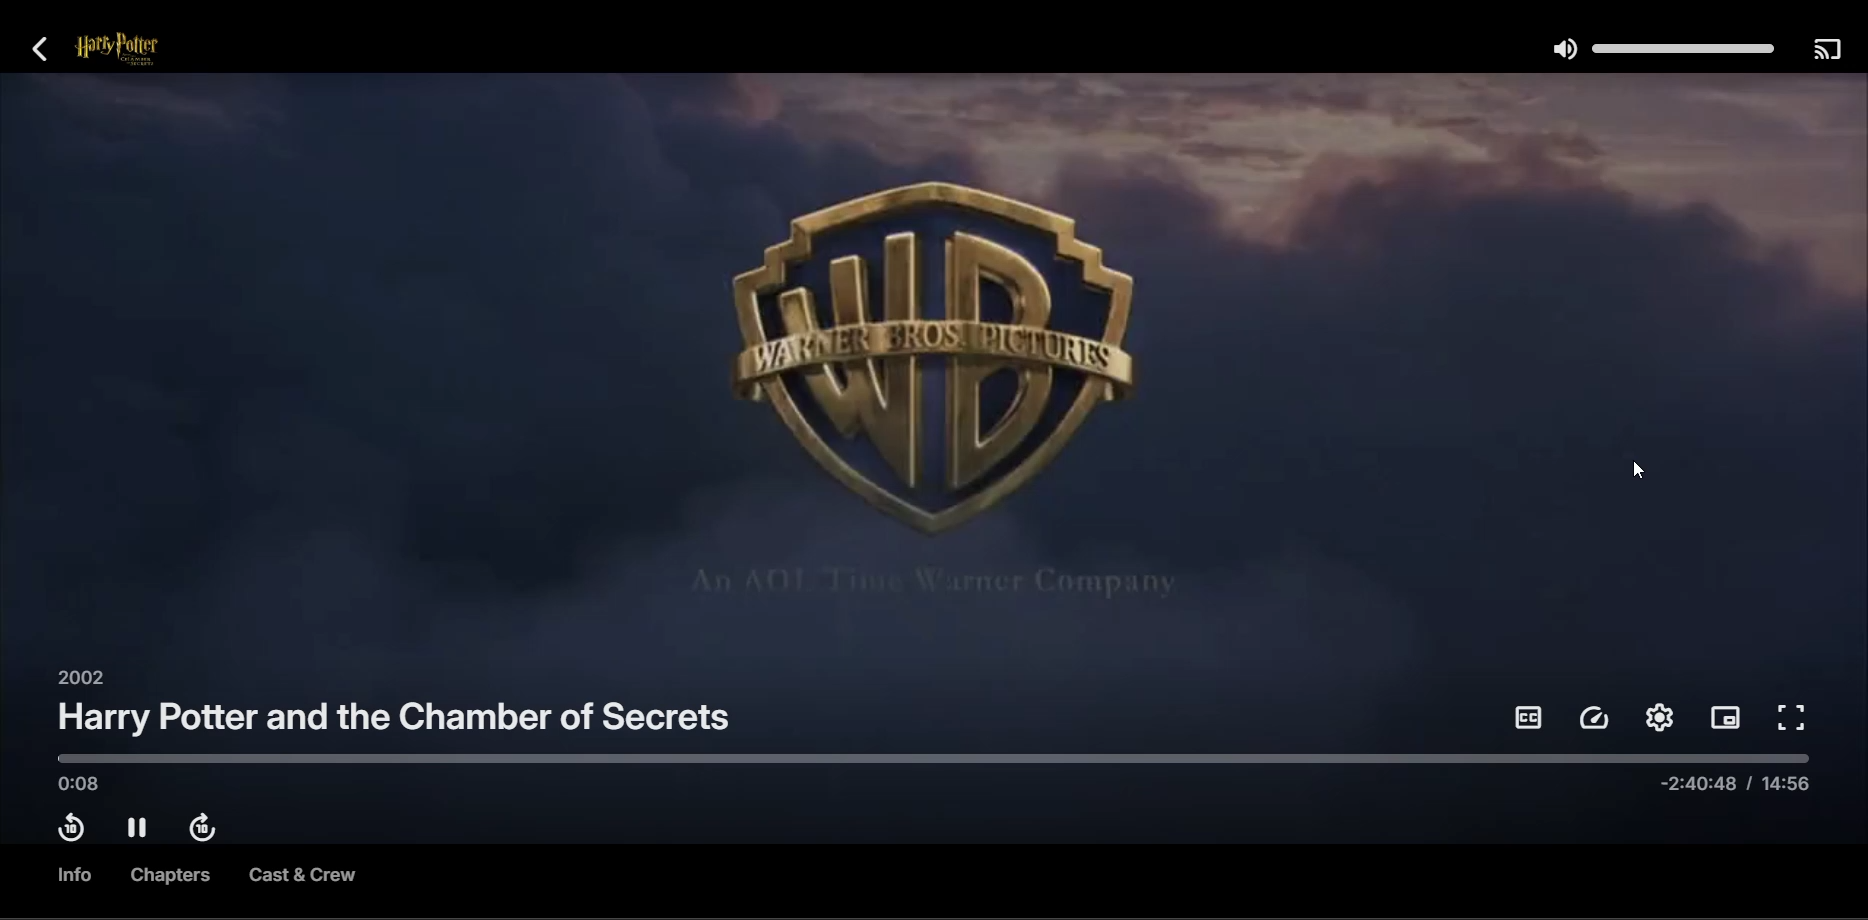 The height and width of the screenshot is (920, 1868). Describe the element at coordinates (926, 759) in the screenshot. I see `Movie Timeline` at that location.